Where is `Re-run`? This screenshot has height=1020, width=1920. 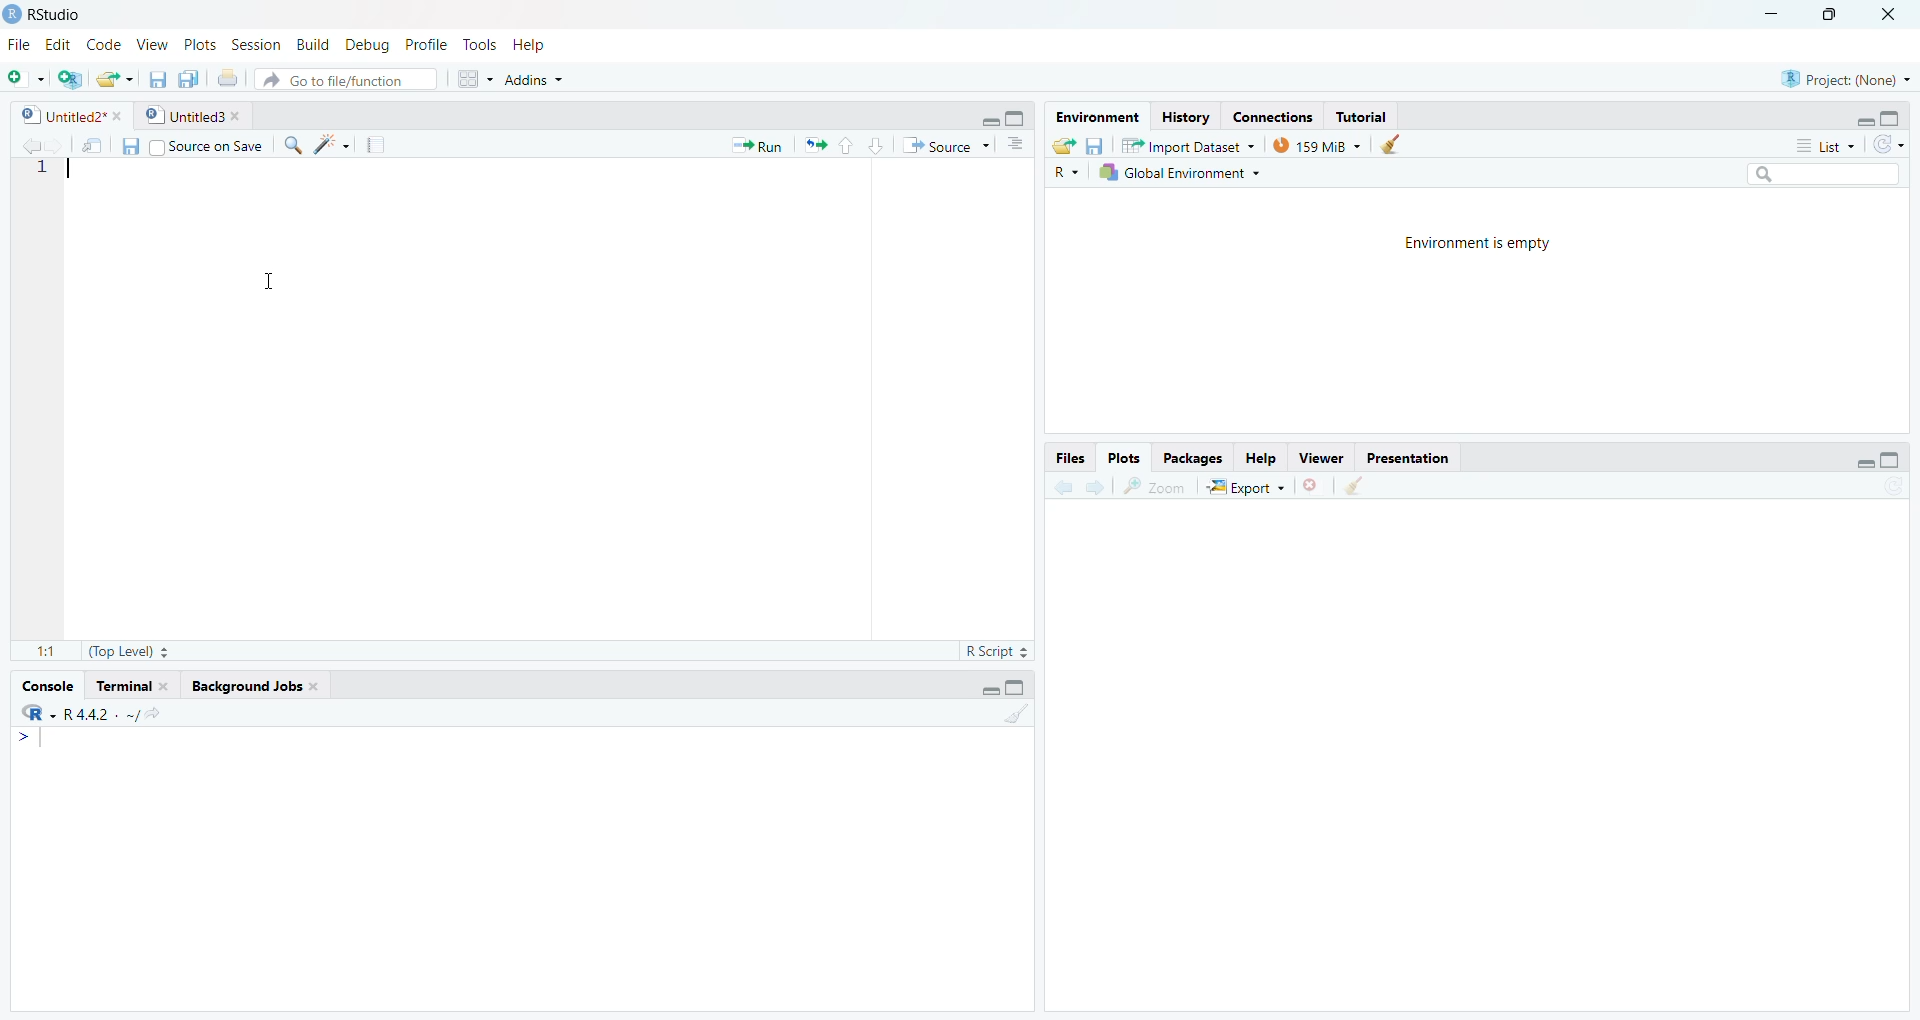
Re-run is located at coordinates (814, 146).